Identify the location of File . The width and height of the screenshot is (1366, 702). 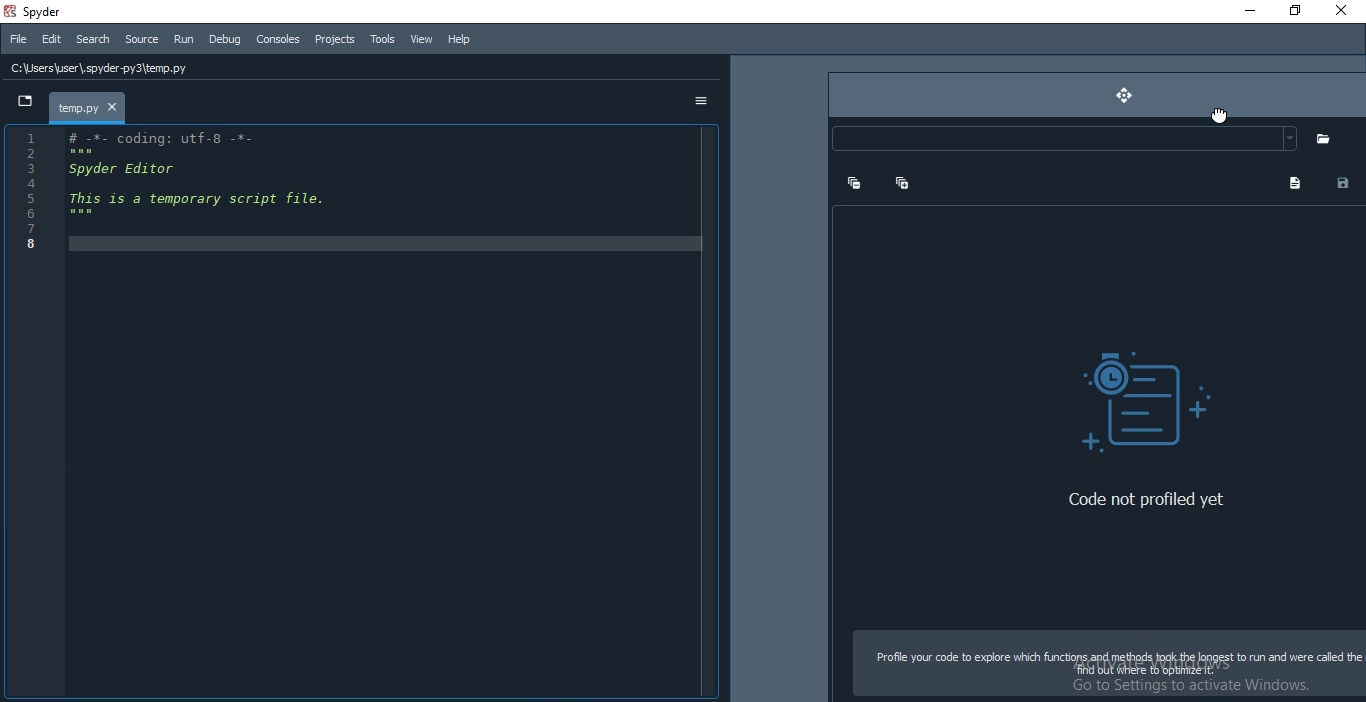
(17, 39).